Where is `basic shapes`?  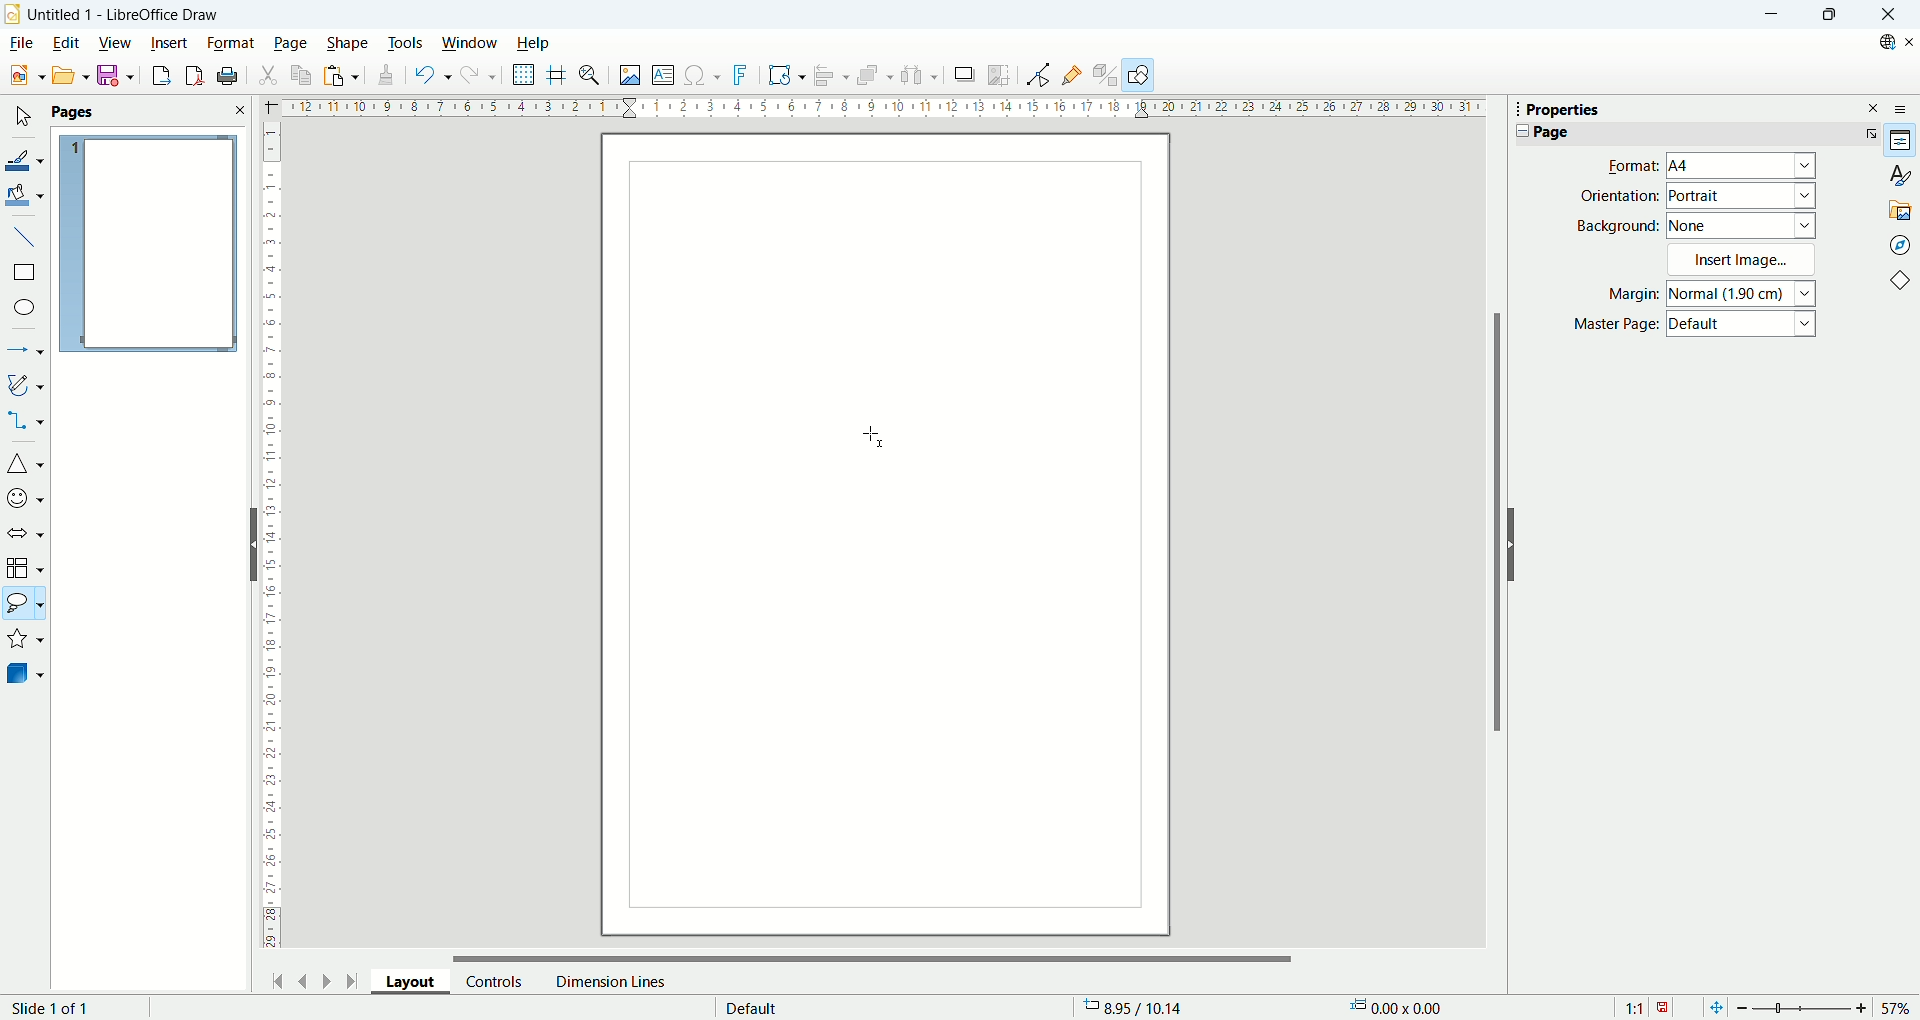
basic shapes is located at coordinates (1904, 283).